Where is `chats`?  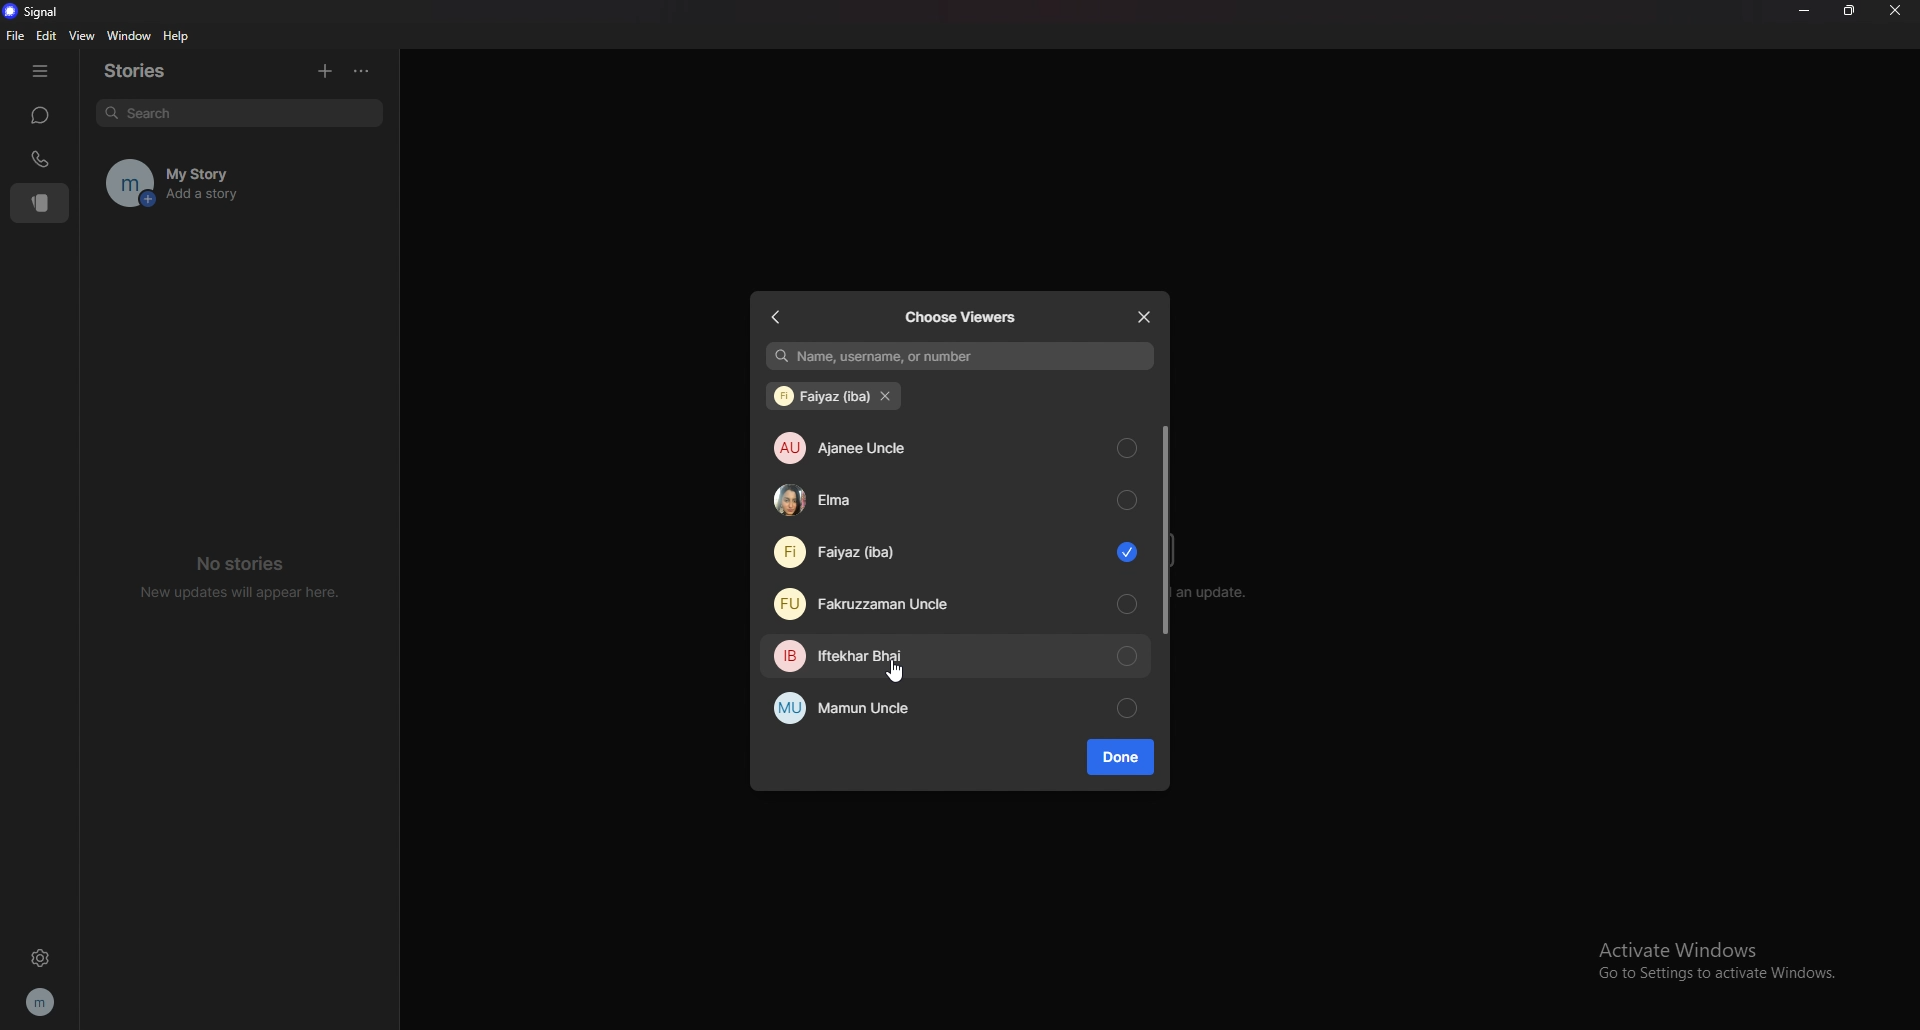
chats is located at coordinates (41, 116).